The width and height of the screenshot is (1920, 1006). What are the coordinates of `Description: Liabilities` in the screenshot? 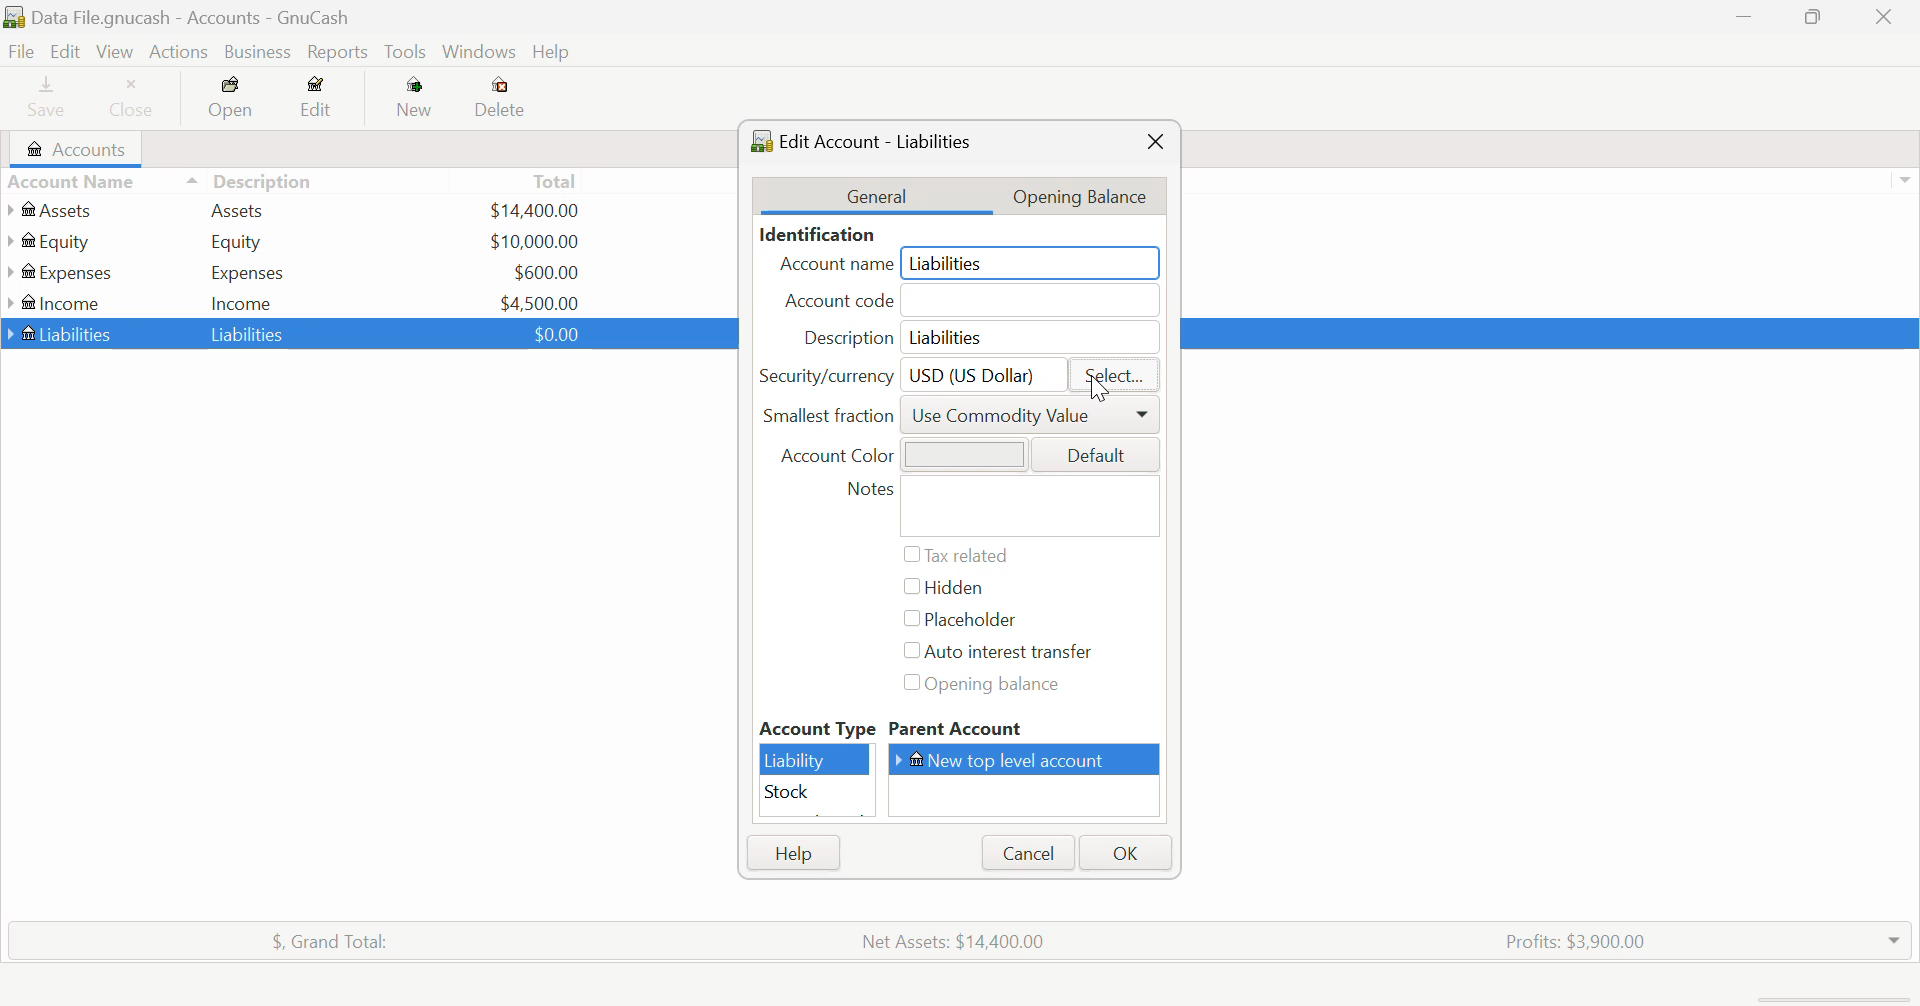 It's located at (973, 337).